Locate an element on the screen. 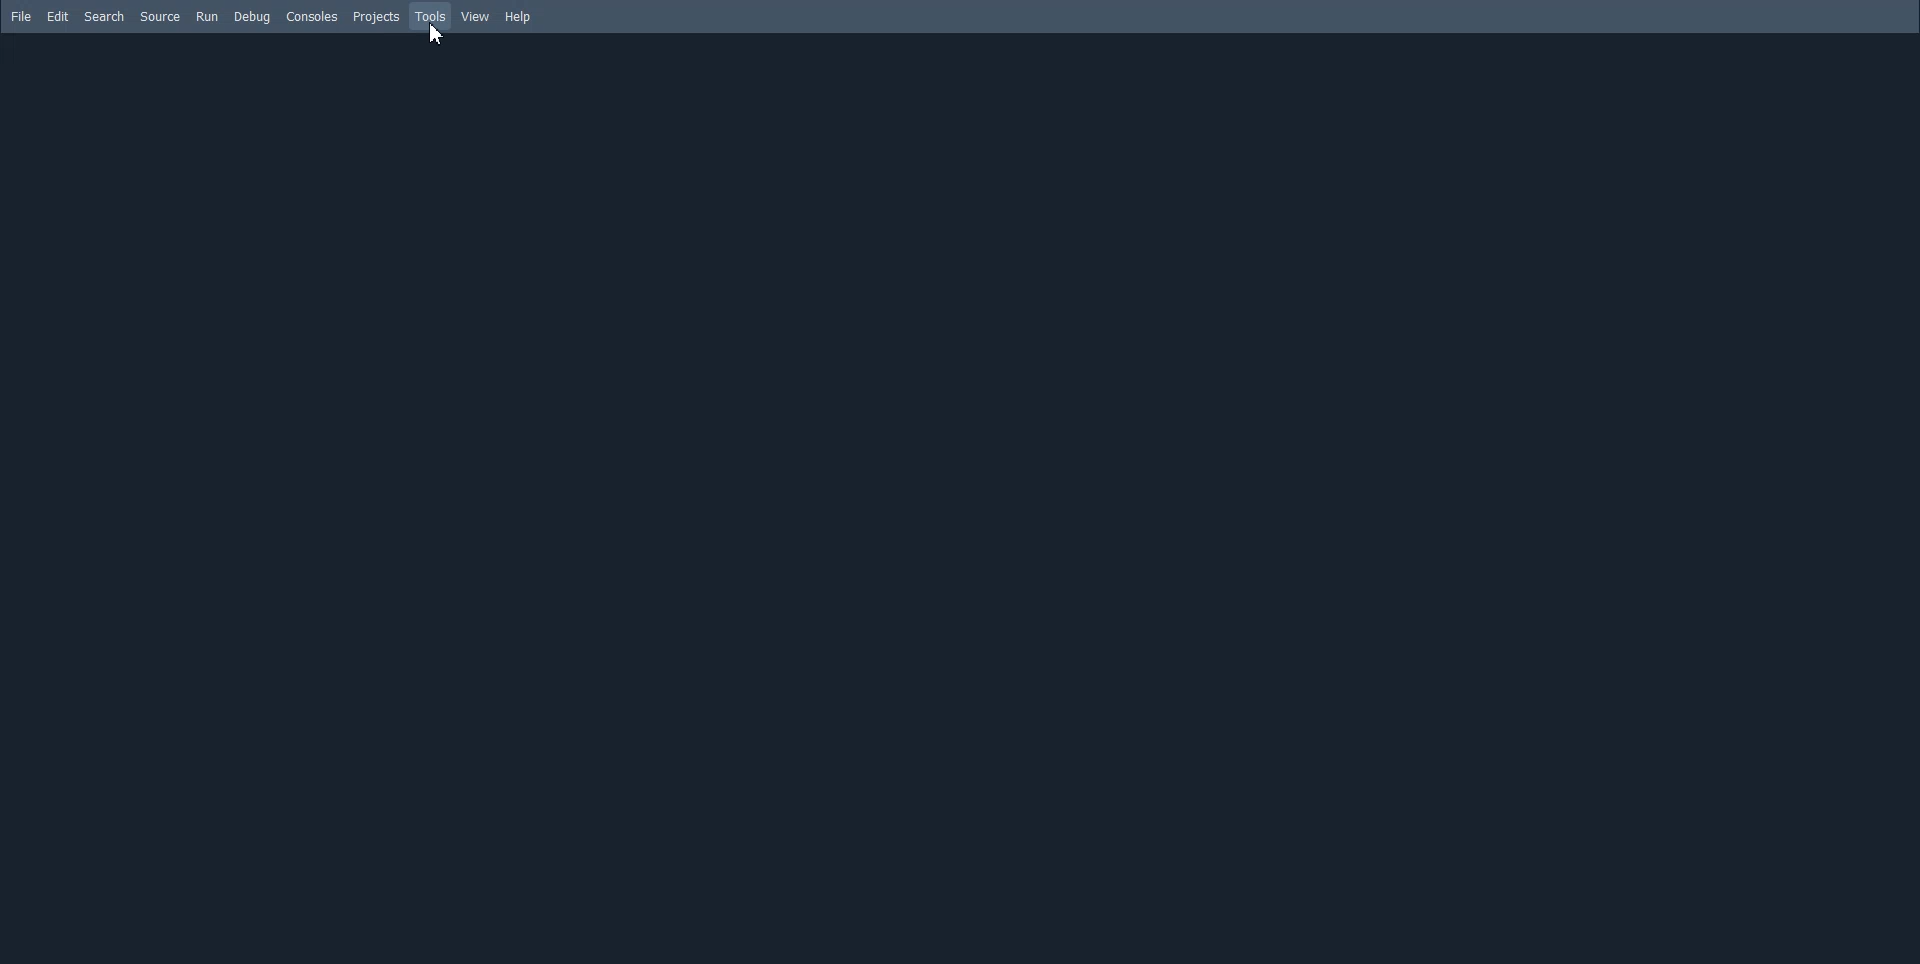  Run is located at coordinates (207, 17).